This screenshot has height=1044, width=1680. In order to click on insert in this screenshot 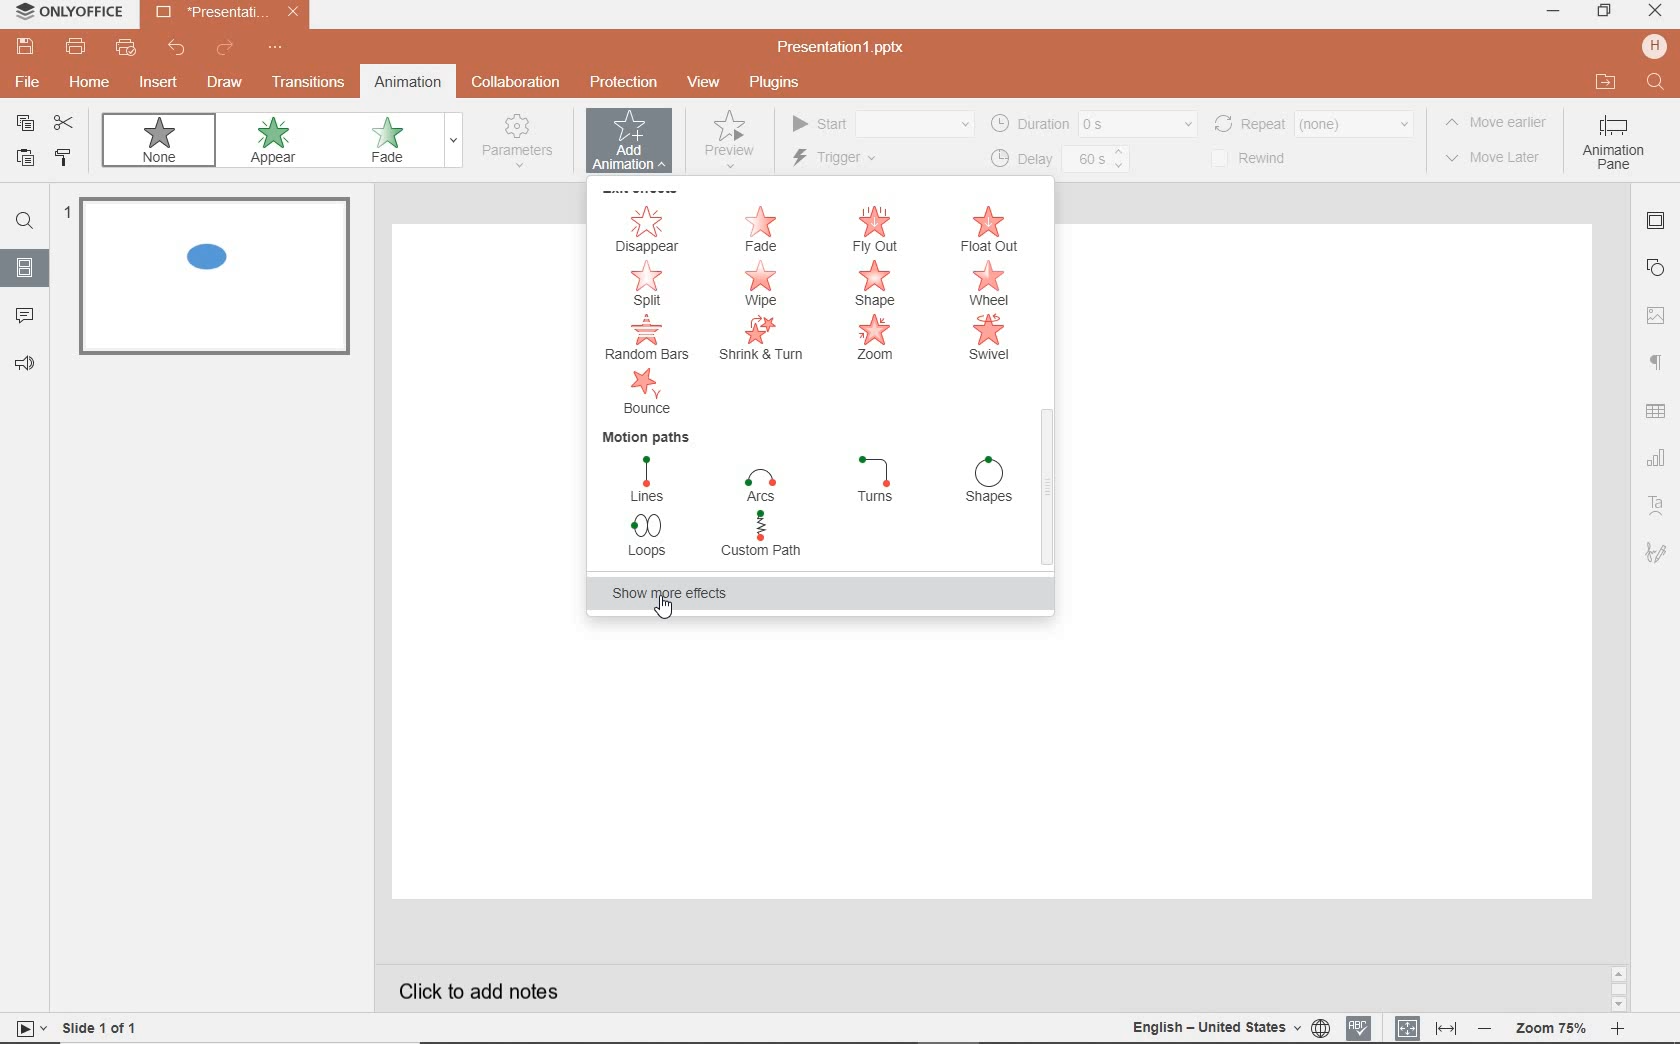, I will do `click(155, 83)`.